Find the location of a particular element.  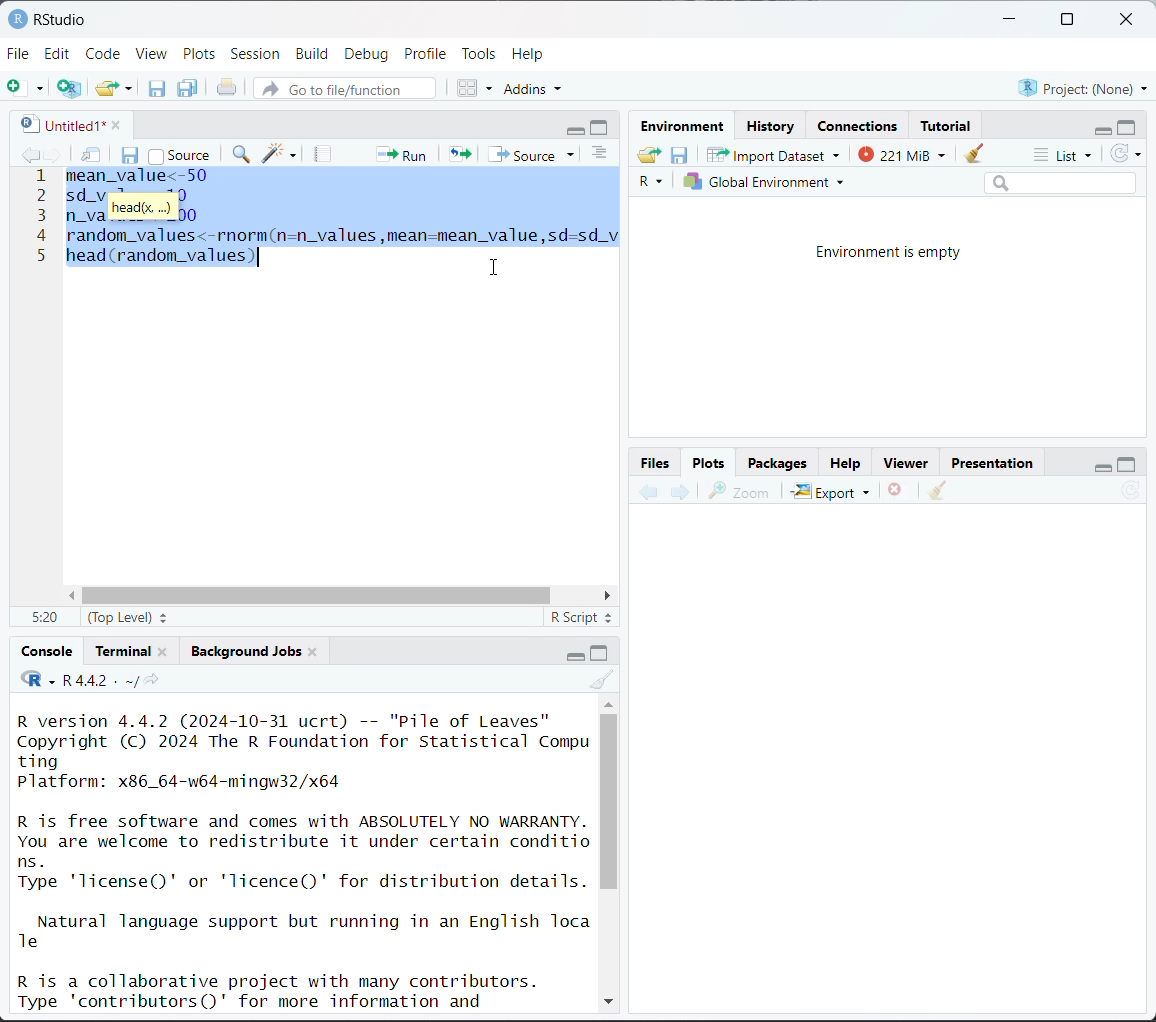

random_values<-rnorm(n=n_values ,mean=mean_value,sd=sd_v is located at coordinates (340, 235).